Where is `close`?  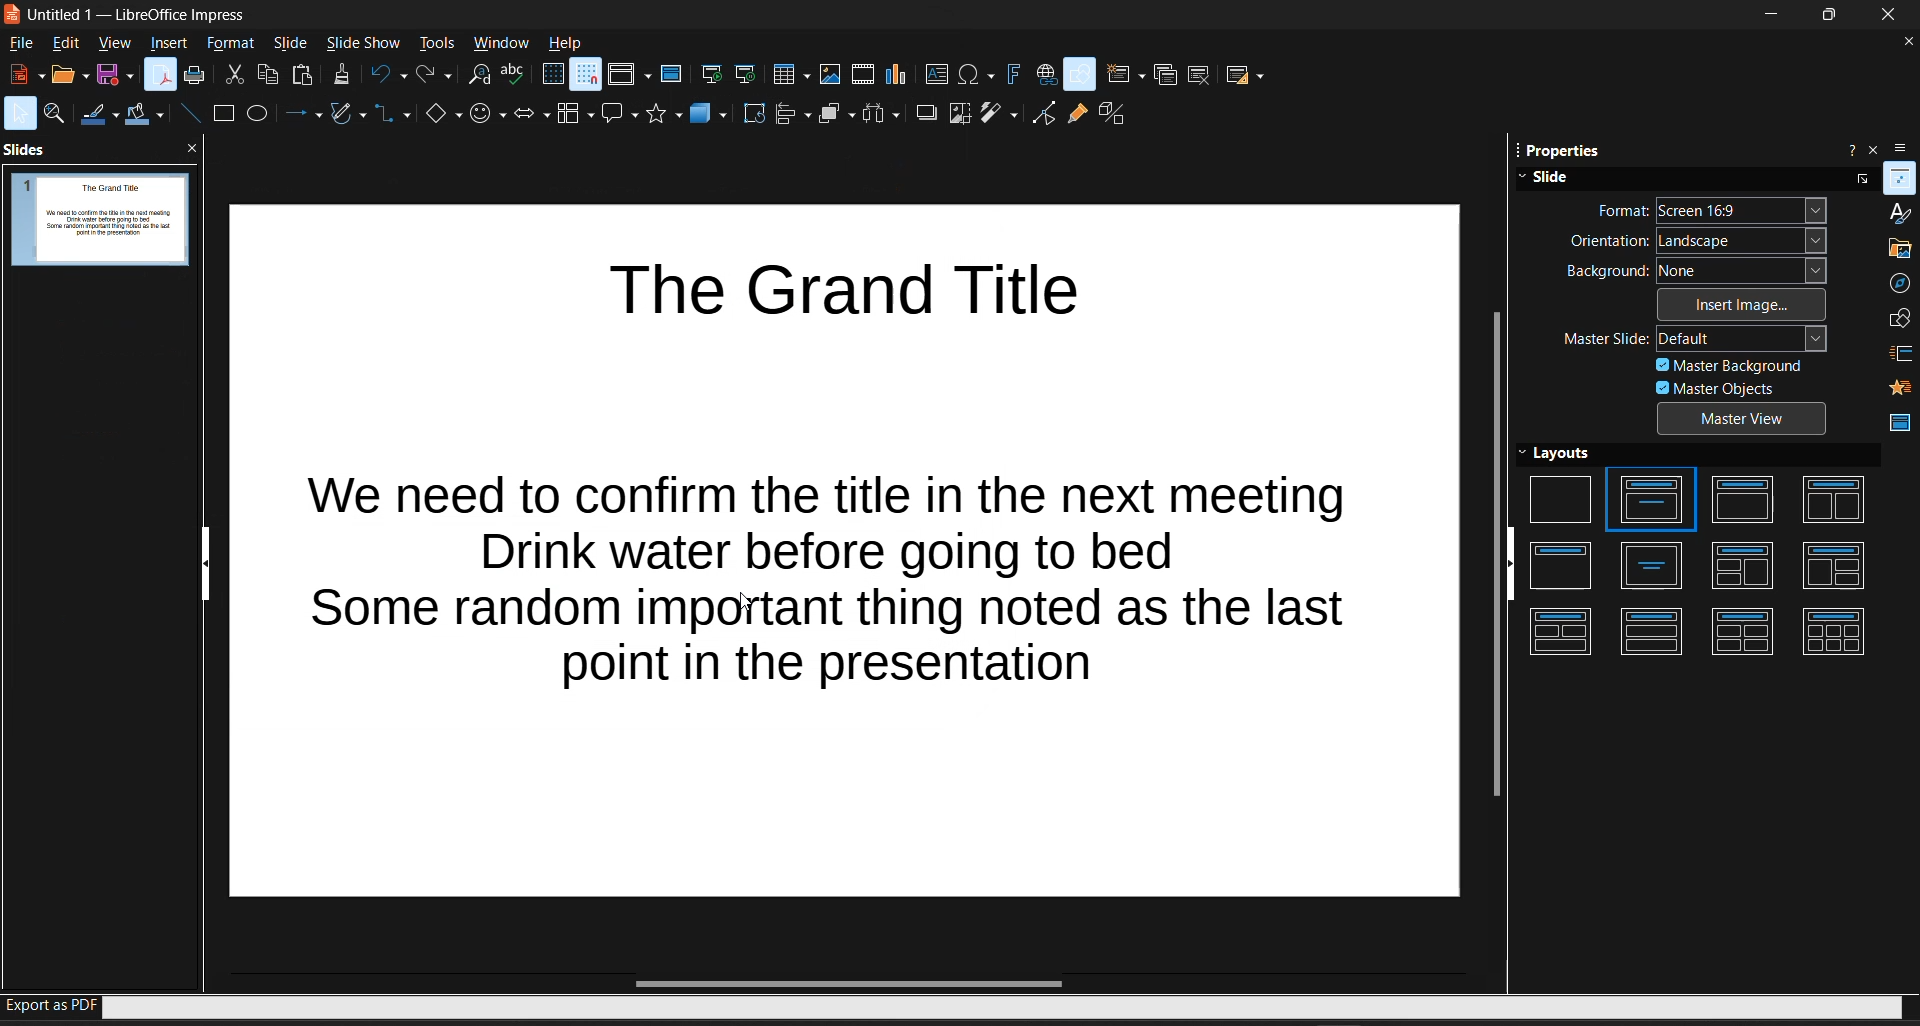
close is located at coordinates (1890, 15).